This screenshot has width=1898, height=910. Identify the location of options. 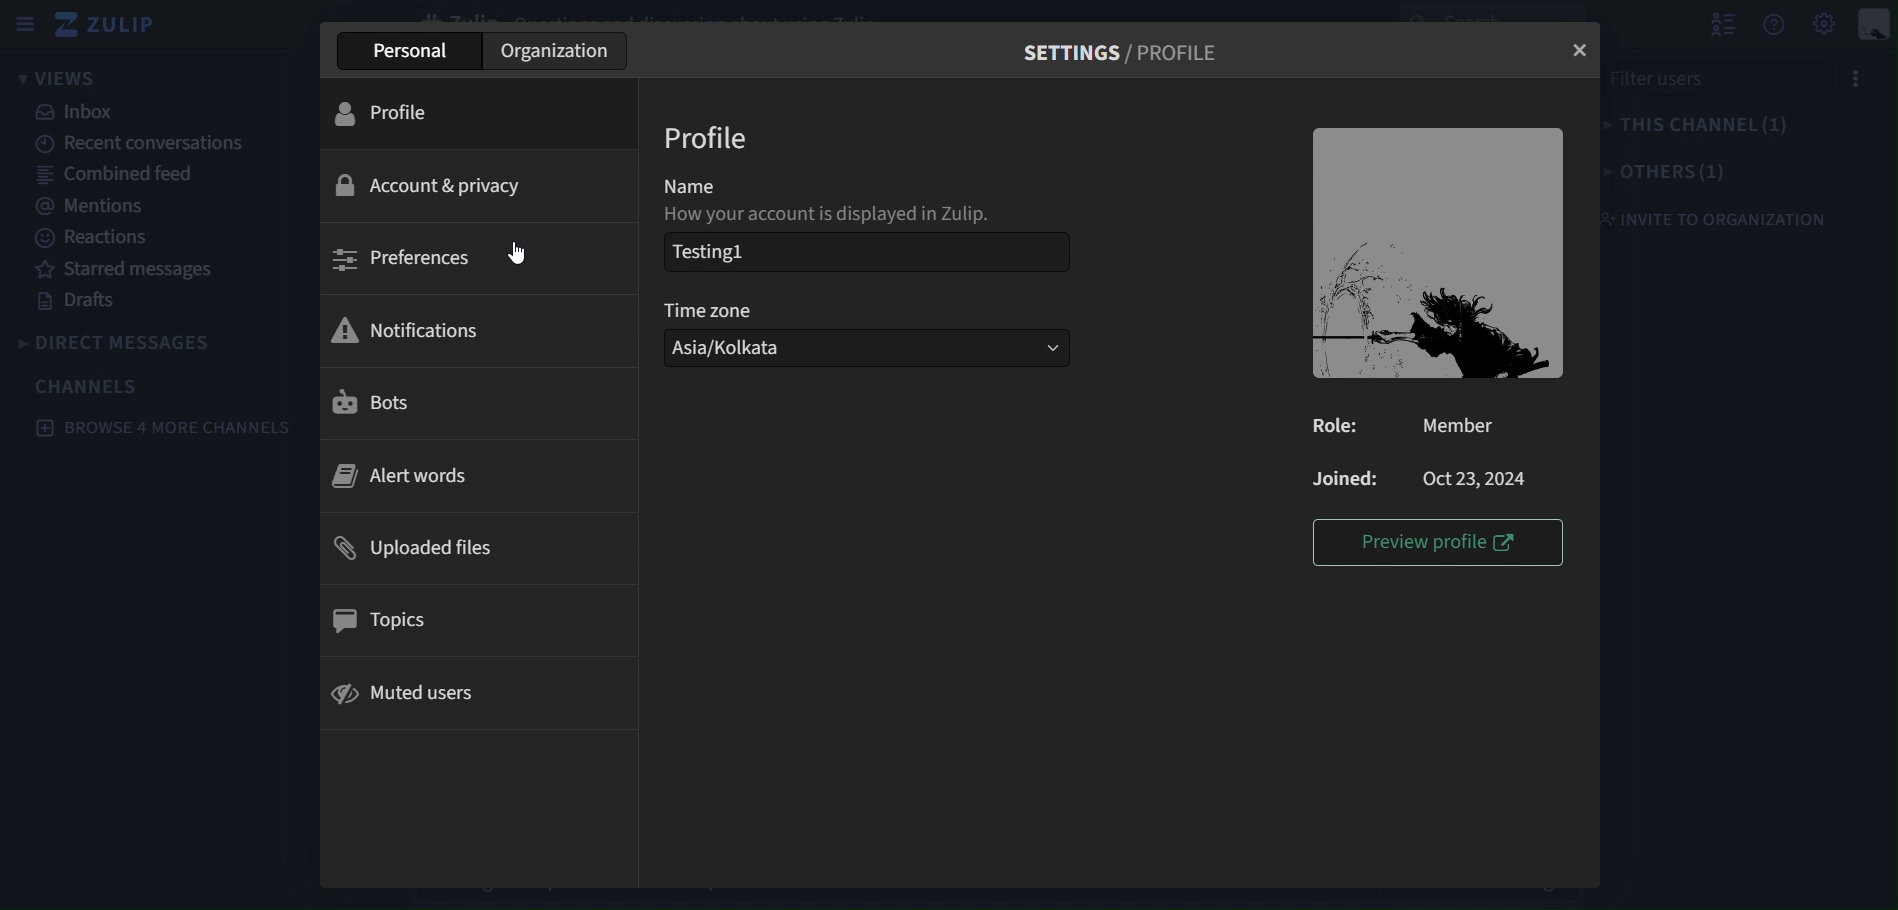
(1858, 76).